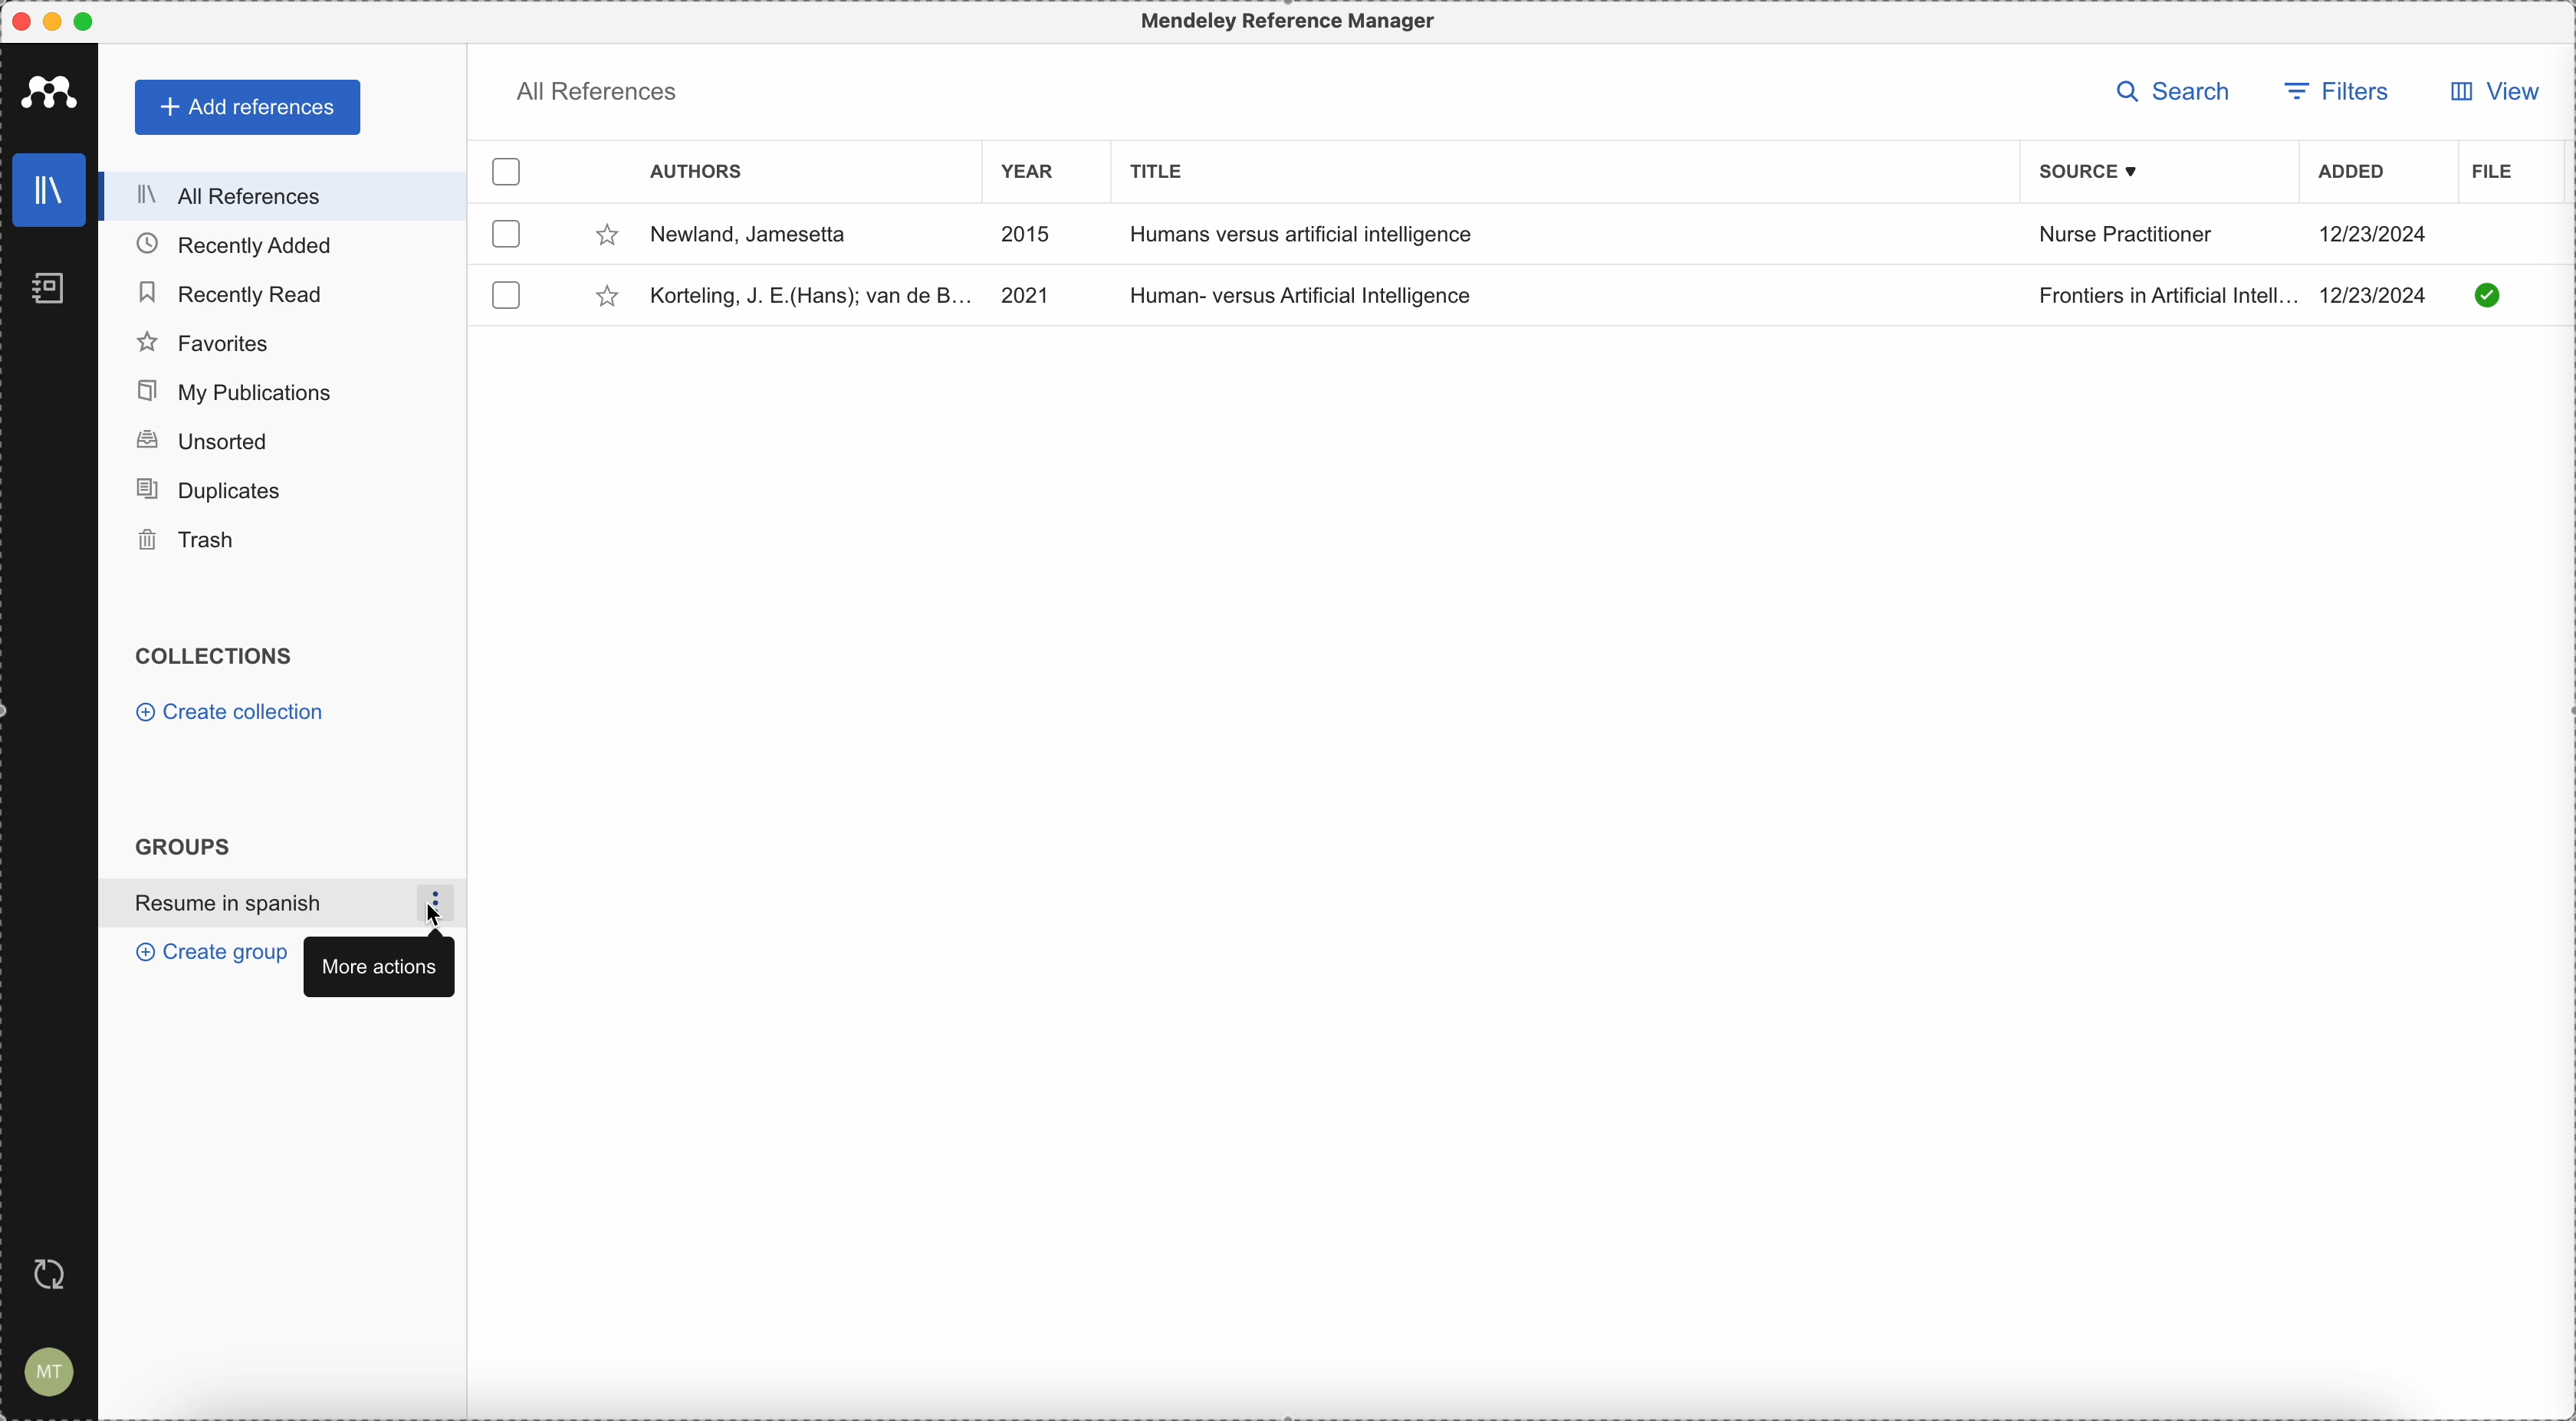 This screenshot has width=2576, height=1421. What do you see at coordinates (511, 291) in the screenshot?
I see `checkbox` at bounding box center [511, 291].